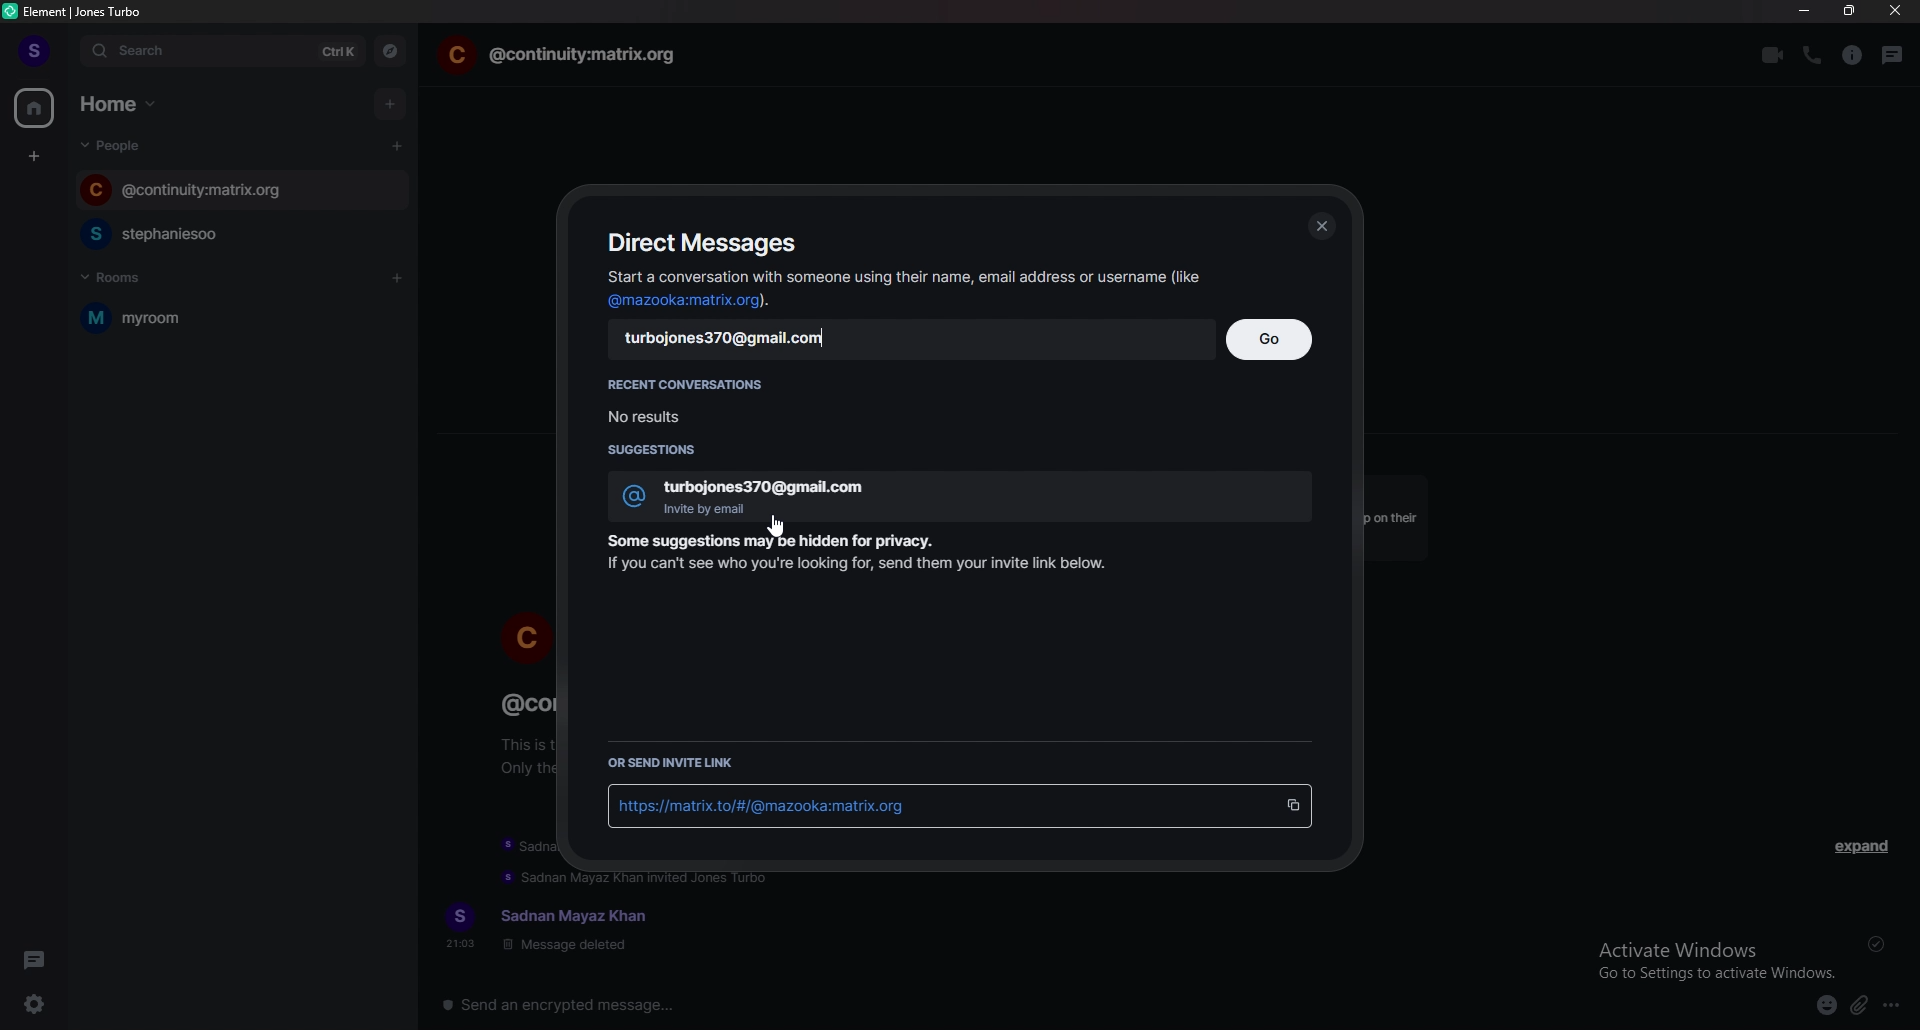  Describe the element at coordinates (119, 145) in the screenshot. I see `people` at that location.